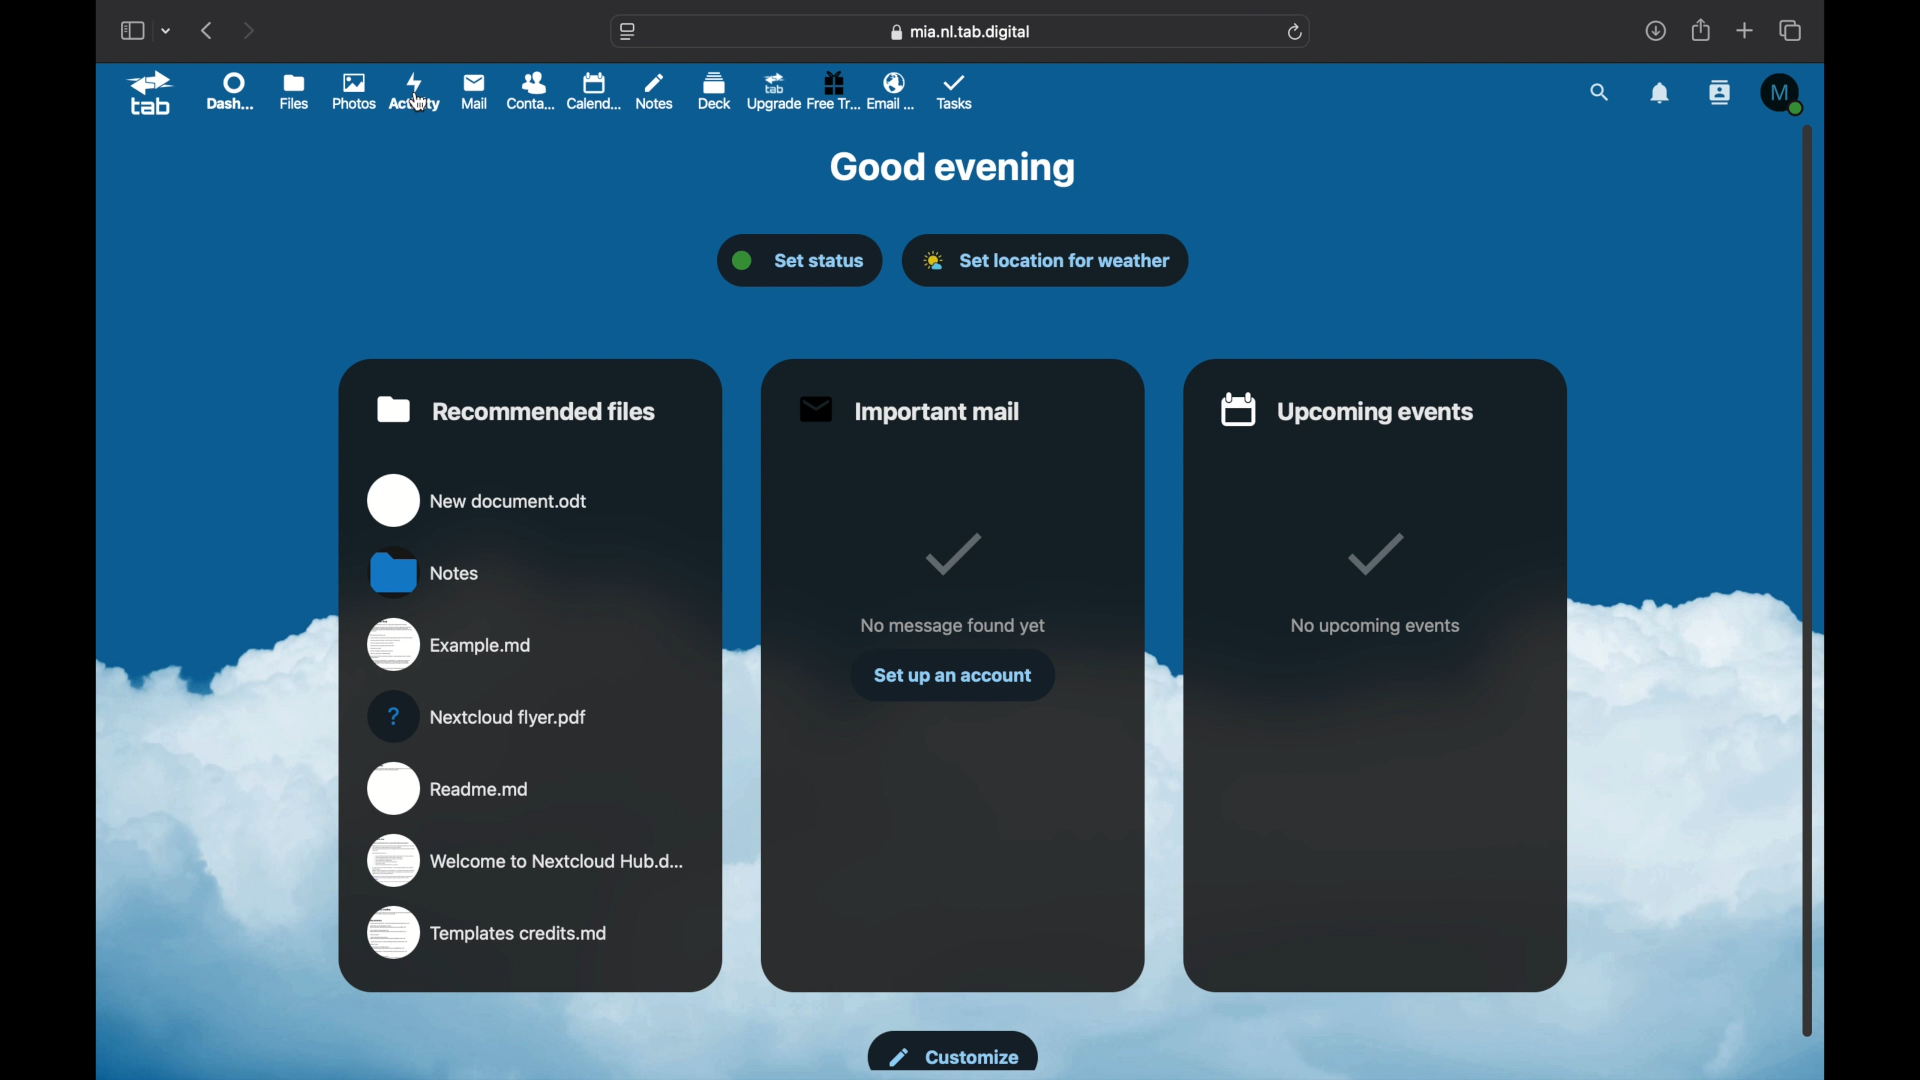  Describe the element at coordinates (250, 31) in the screenshot. I see `next` at that location.